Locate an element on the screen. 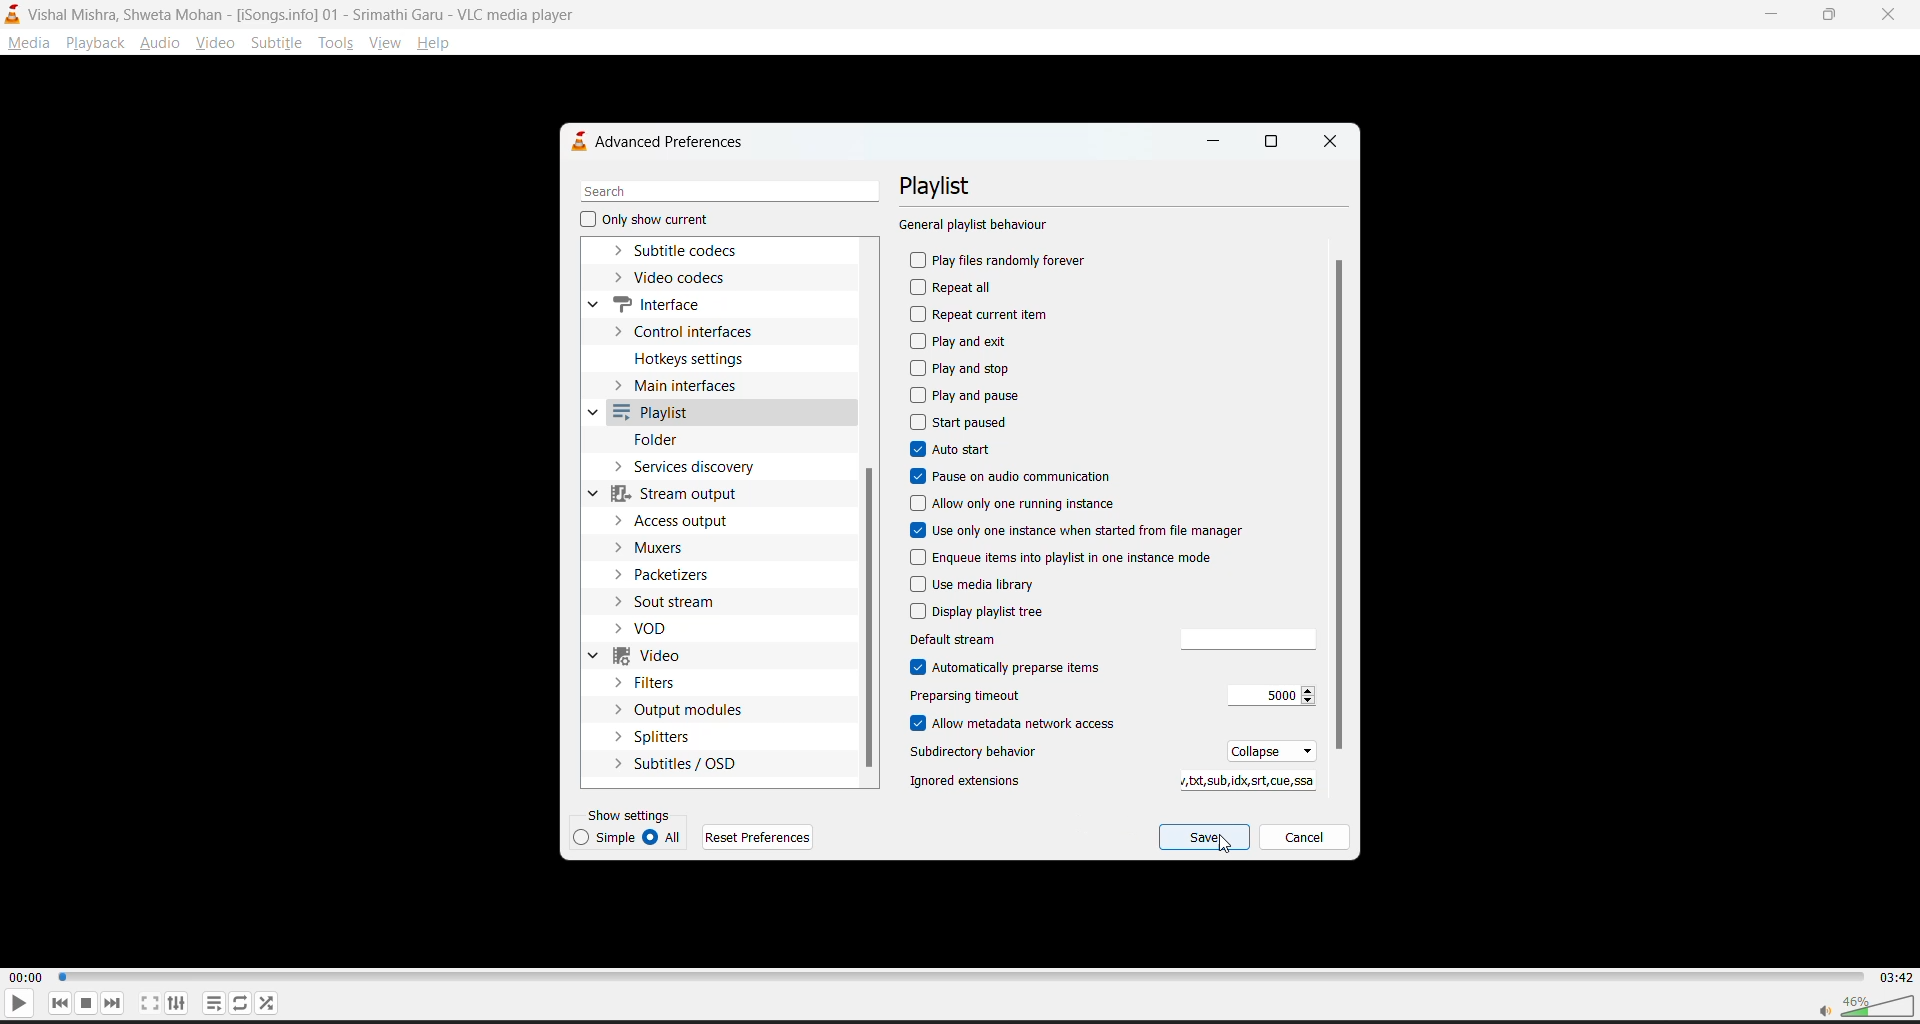 This screenshot has height=1024, width=1920. sout stream is located at coordinates (678, 603).